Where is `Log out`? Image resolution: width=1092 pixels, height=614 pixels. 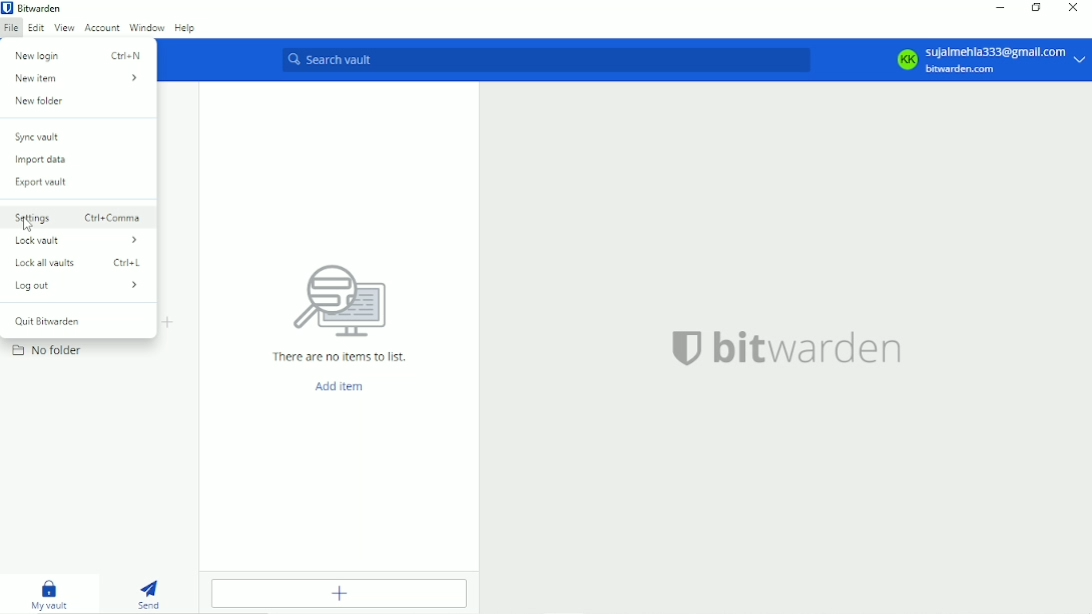 Log out is located at coordinates (78, 287).